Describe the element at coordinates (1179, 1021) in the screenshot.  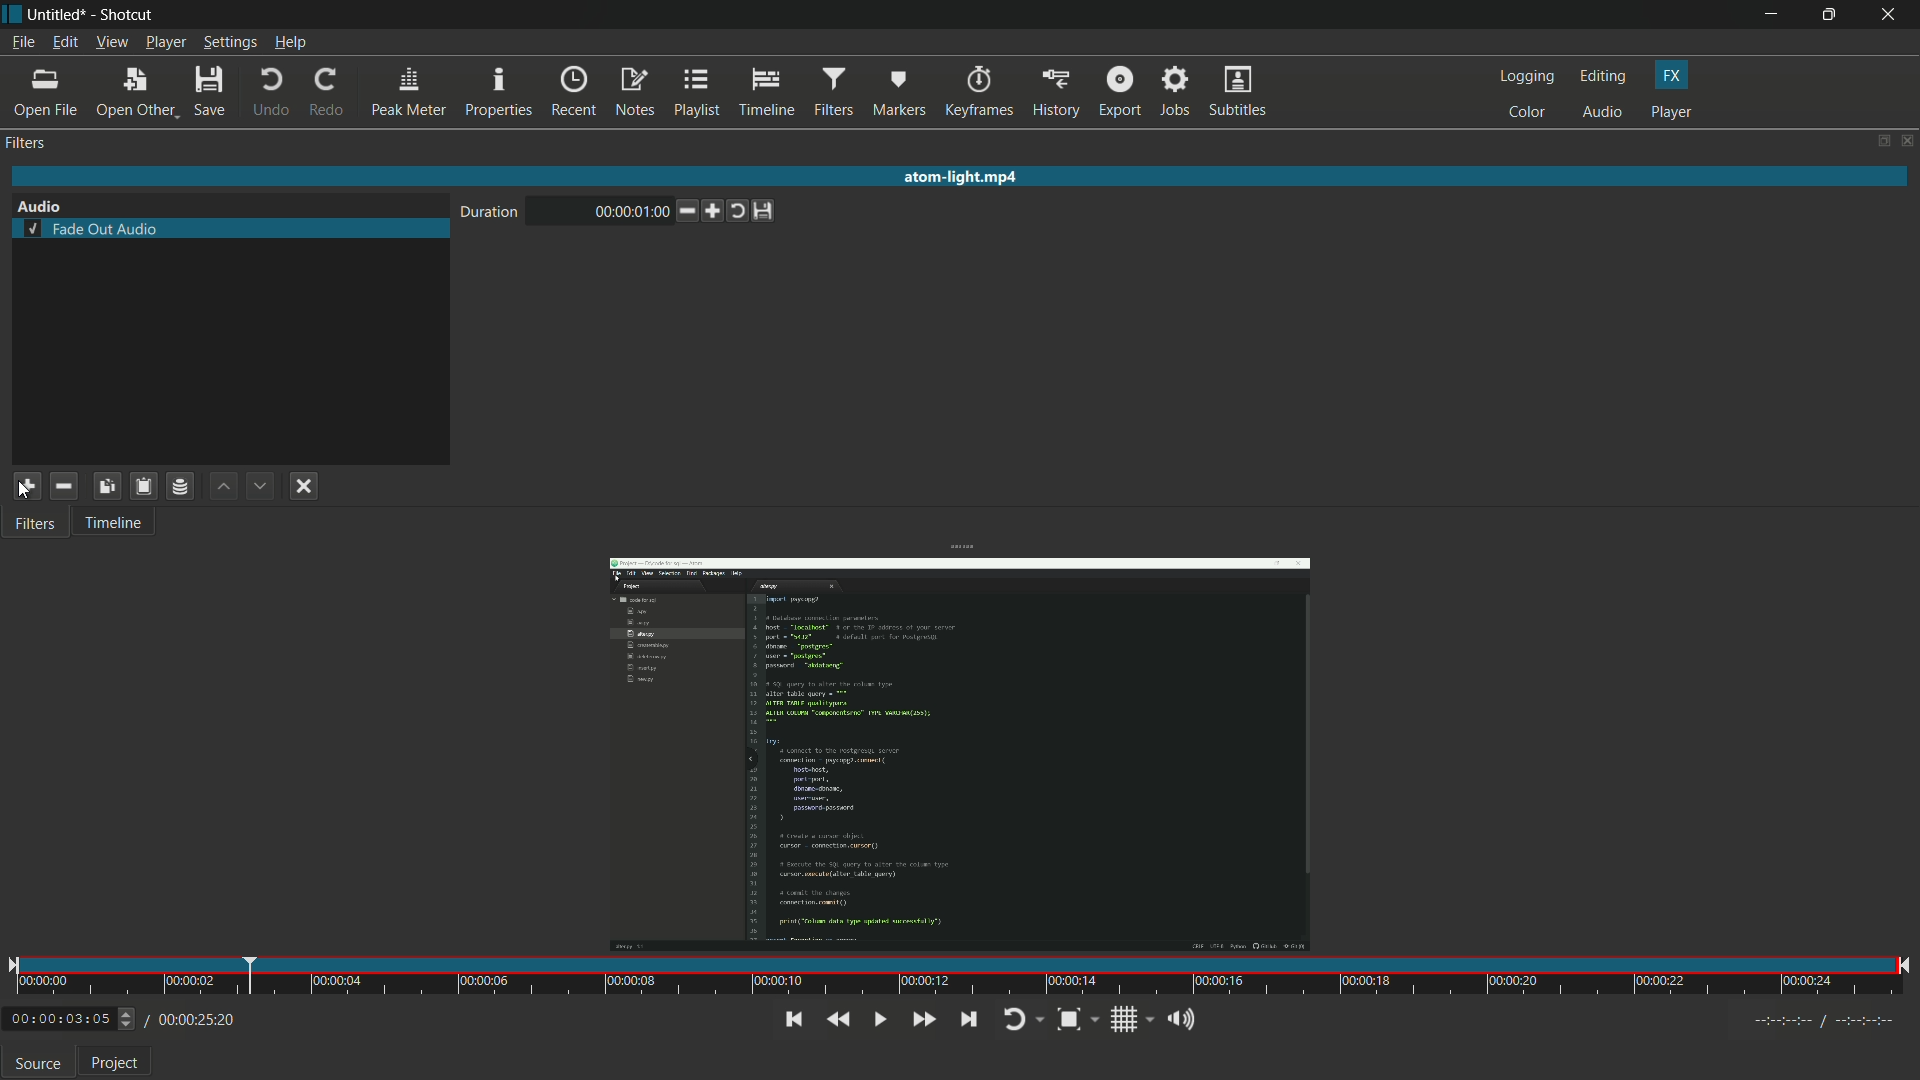
I see `show volume control` at that location.